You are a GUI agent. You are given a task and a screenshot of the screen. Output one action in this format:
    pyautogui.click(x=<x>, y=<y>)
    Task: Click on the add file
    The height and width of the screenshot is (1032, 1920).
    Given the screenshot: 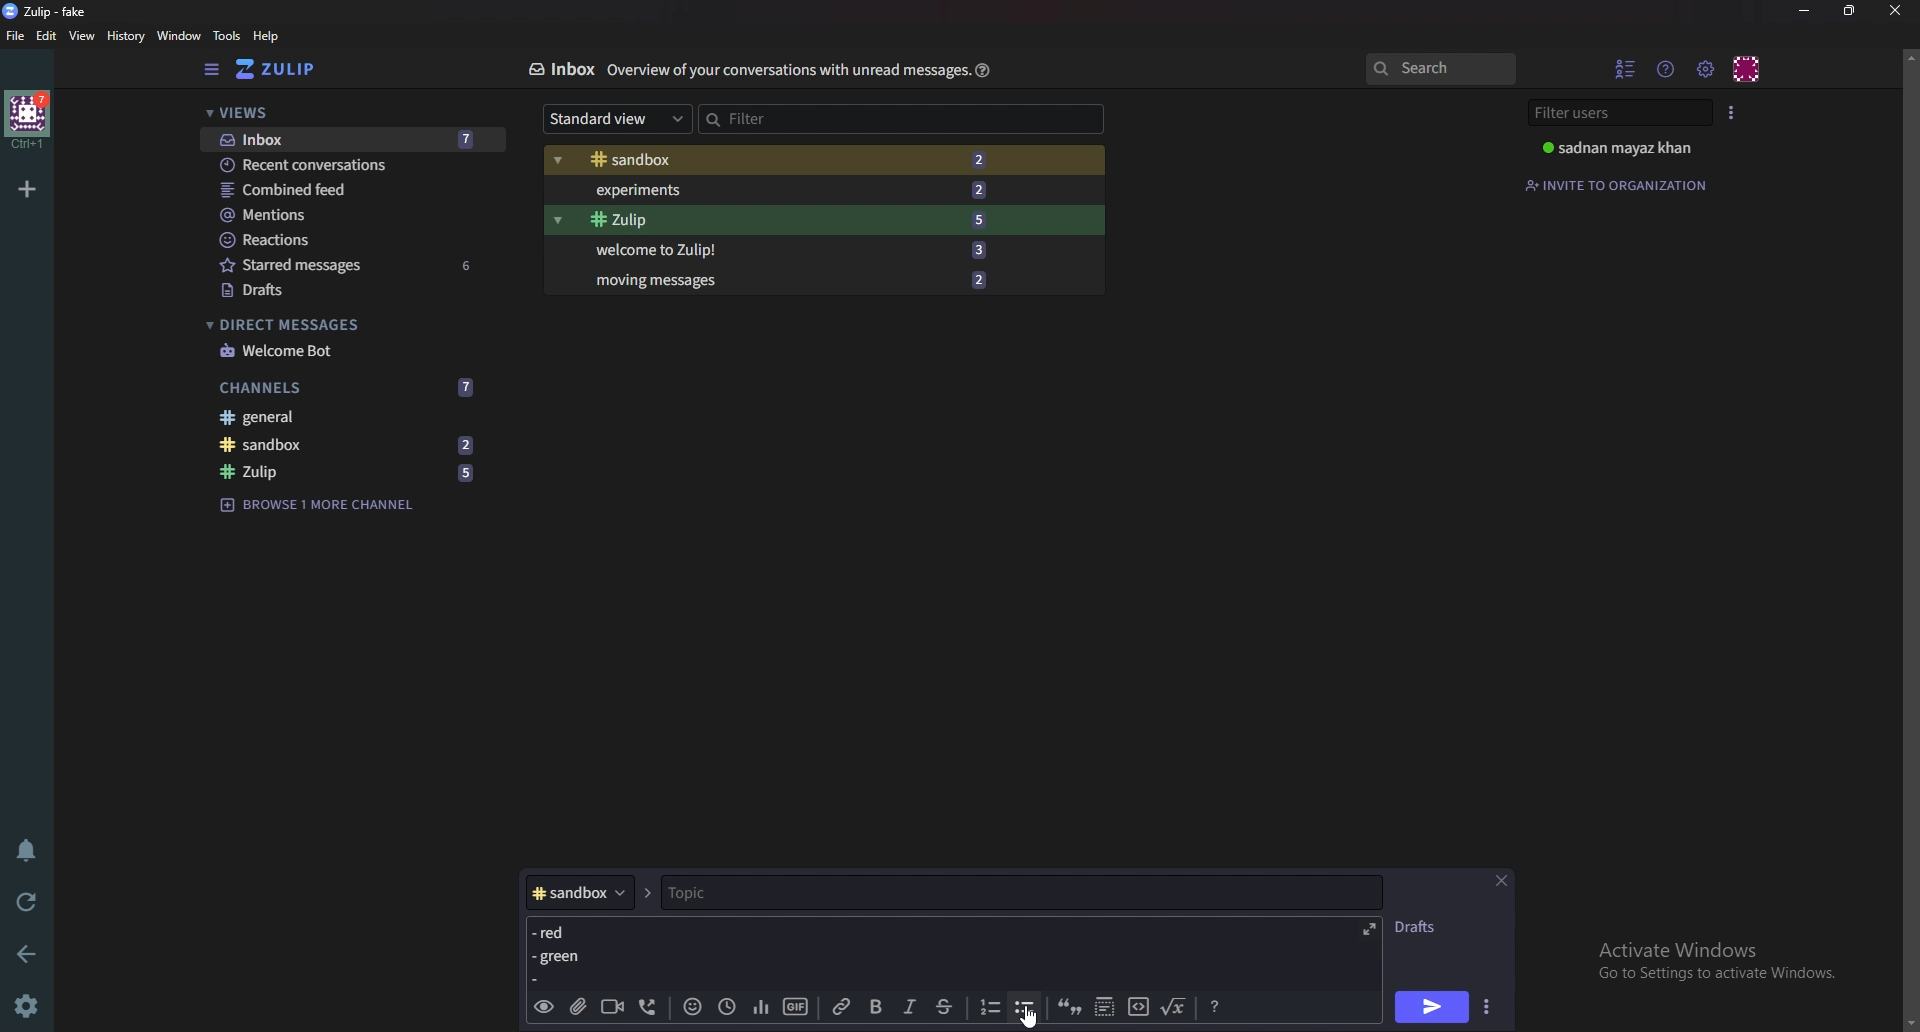 What is the action you would take?
    pyautogui.click(x=577, y=1006)
    